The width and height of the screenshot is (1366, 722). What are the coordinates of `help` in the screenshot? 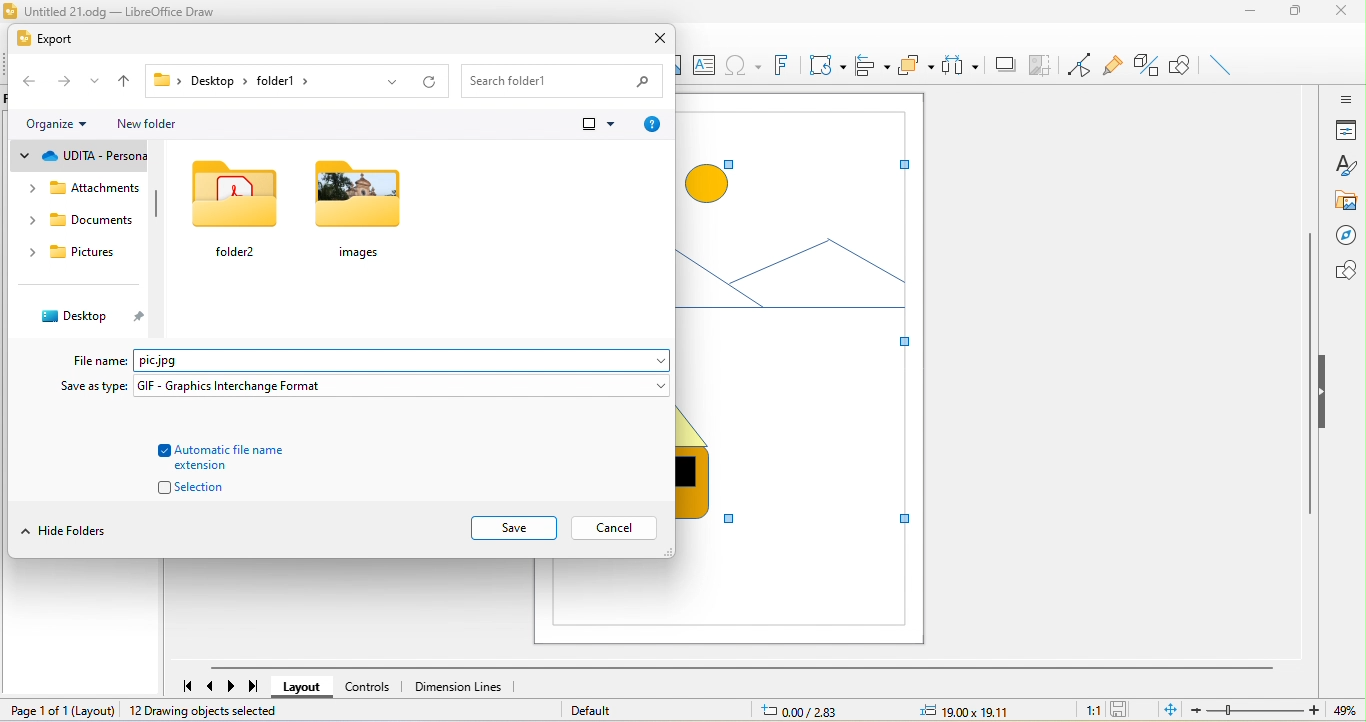 It's located at (651, 124).